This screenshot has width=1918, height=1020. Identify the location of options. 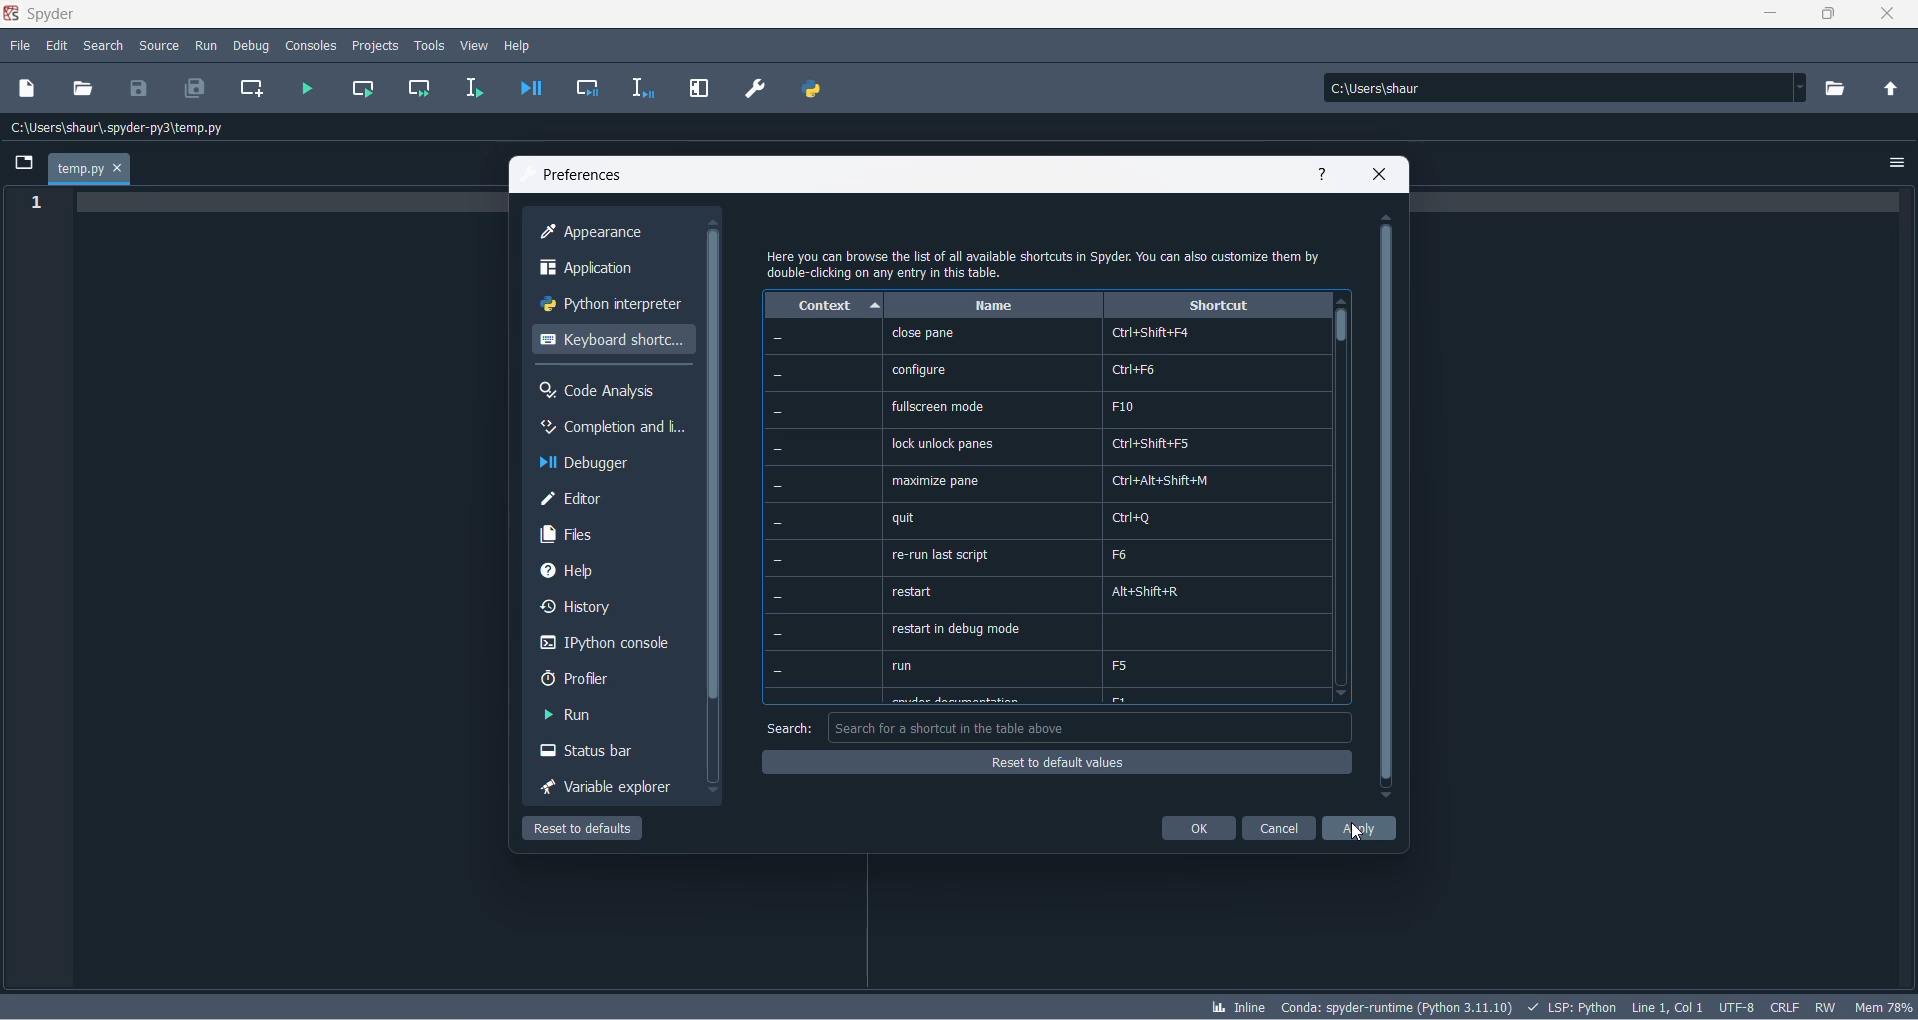
(1898, 158).